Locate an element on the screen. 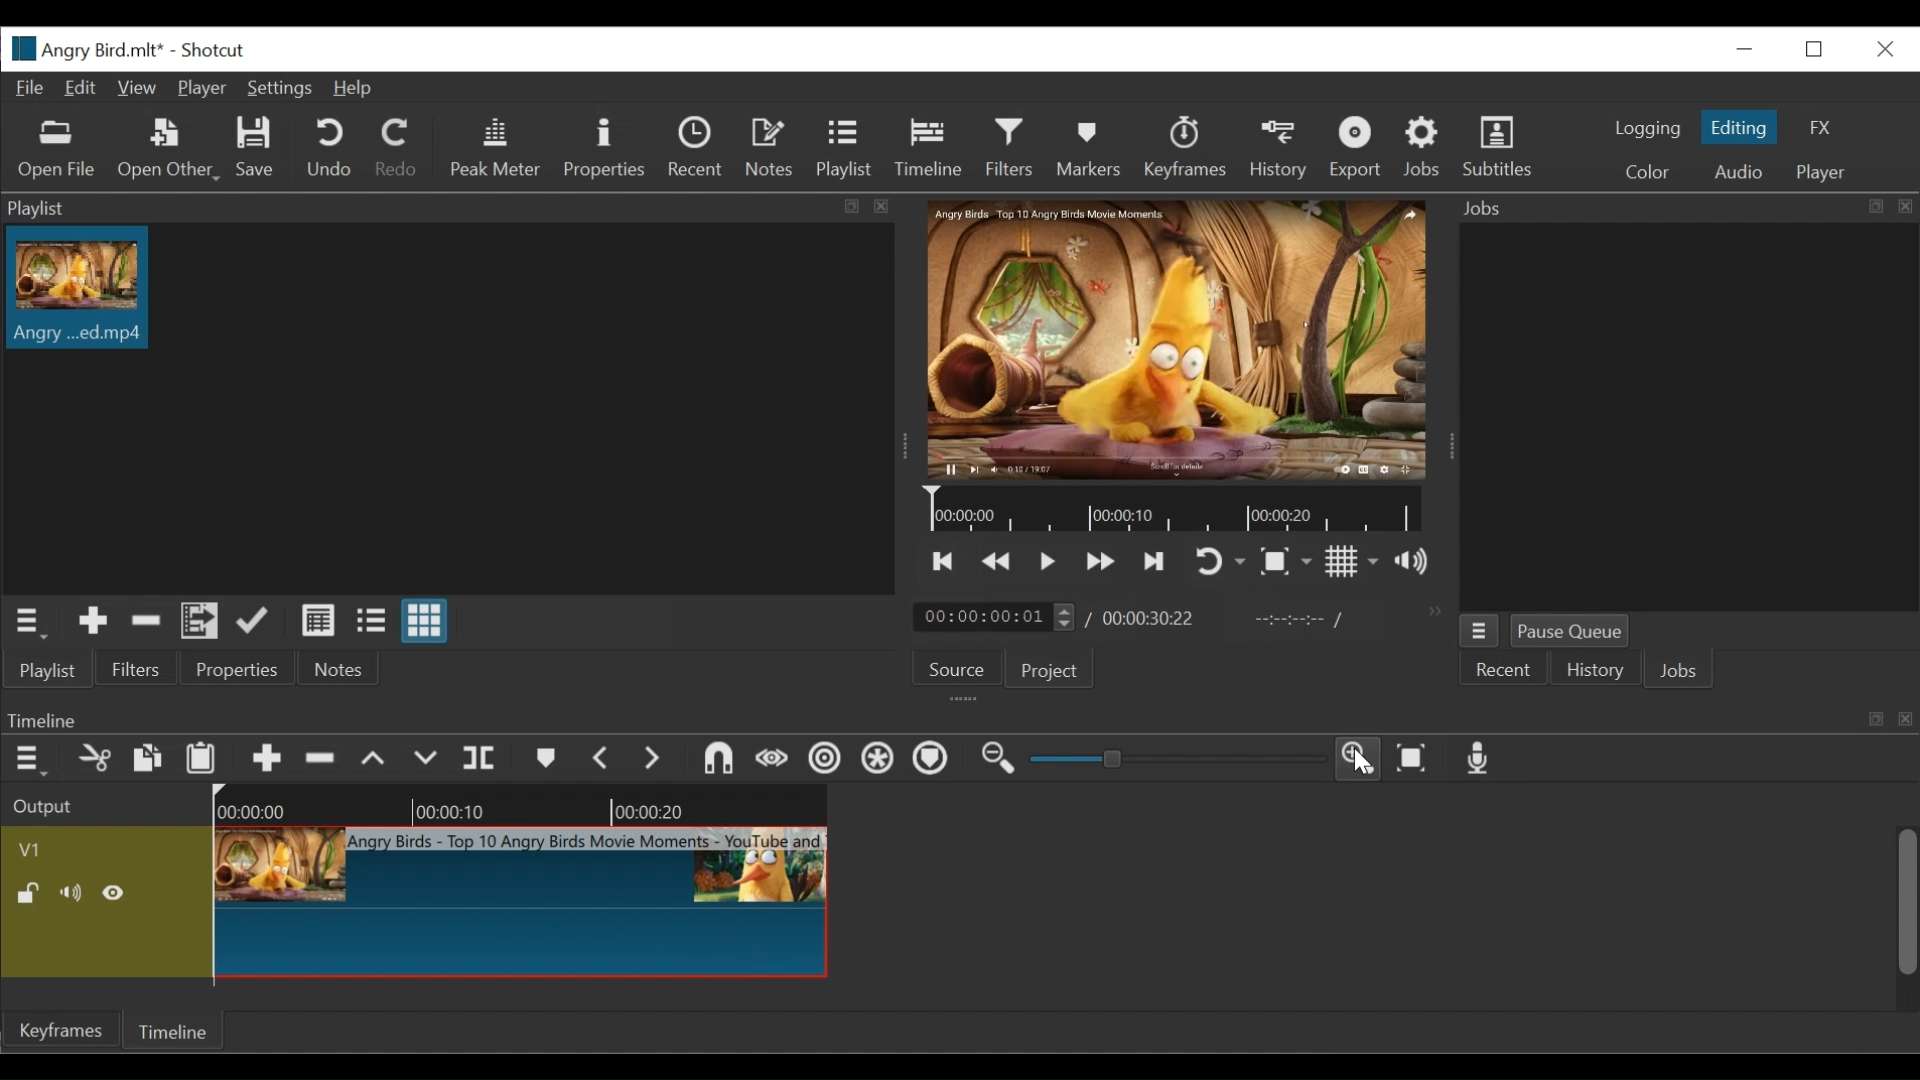  Recent is located at coordinates (1502, 669).